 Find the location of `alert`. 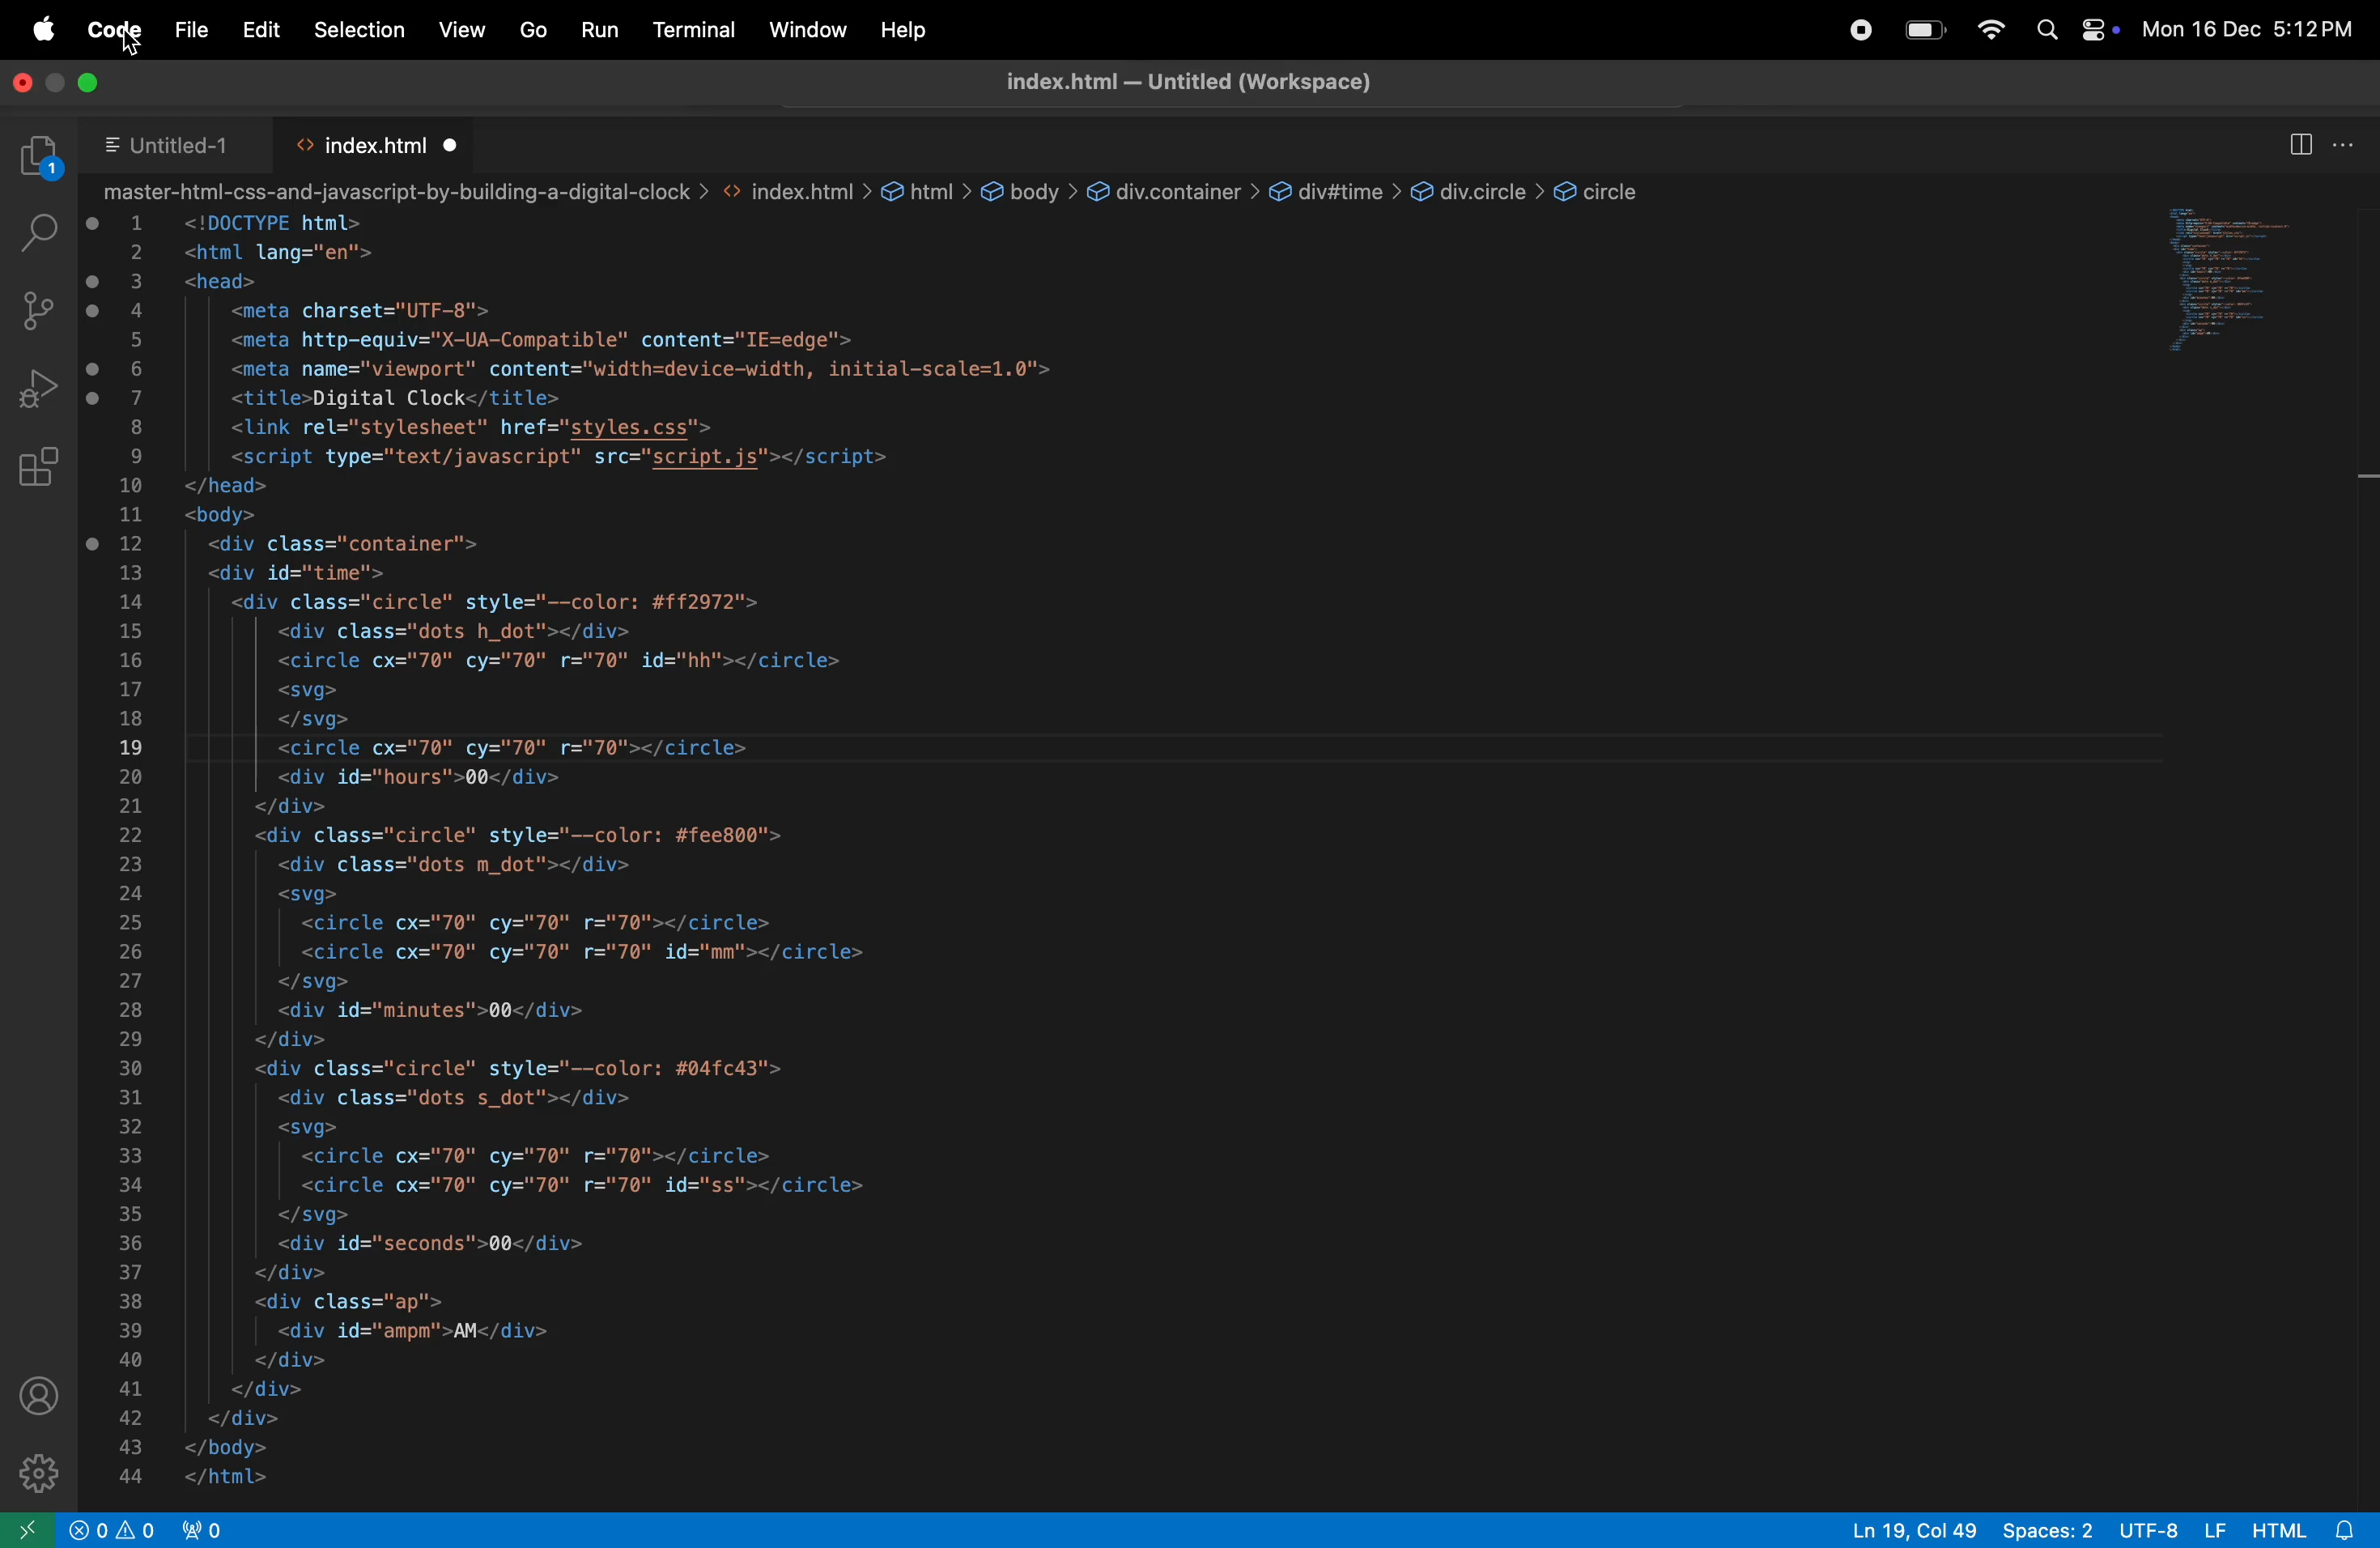

alert is located at coordinates (112, 1528).